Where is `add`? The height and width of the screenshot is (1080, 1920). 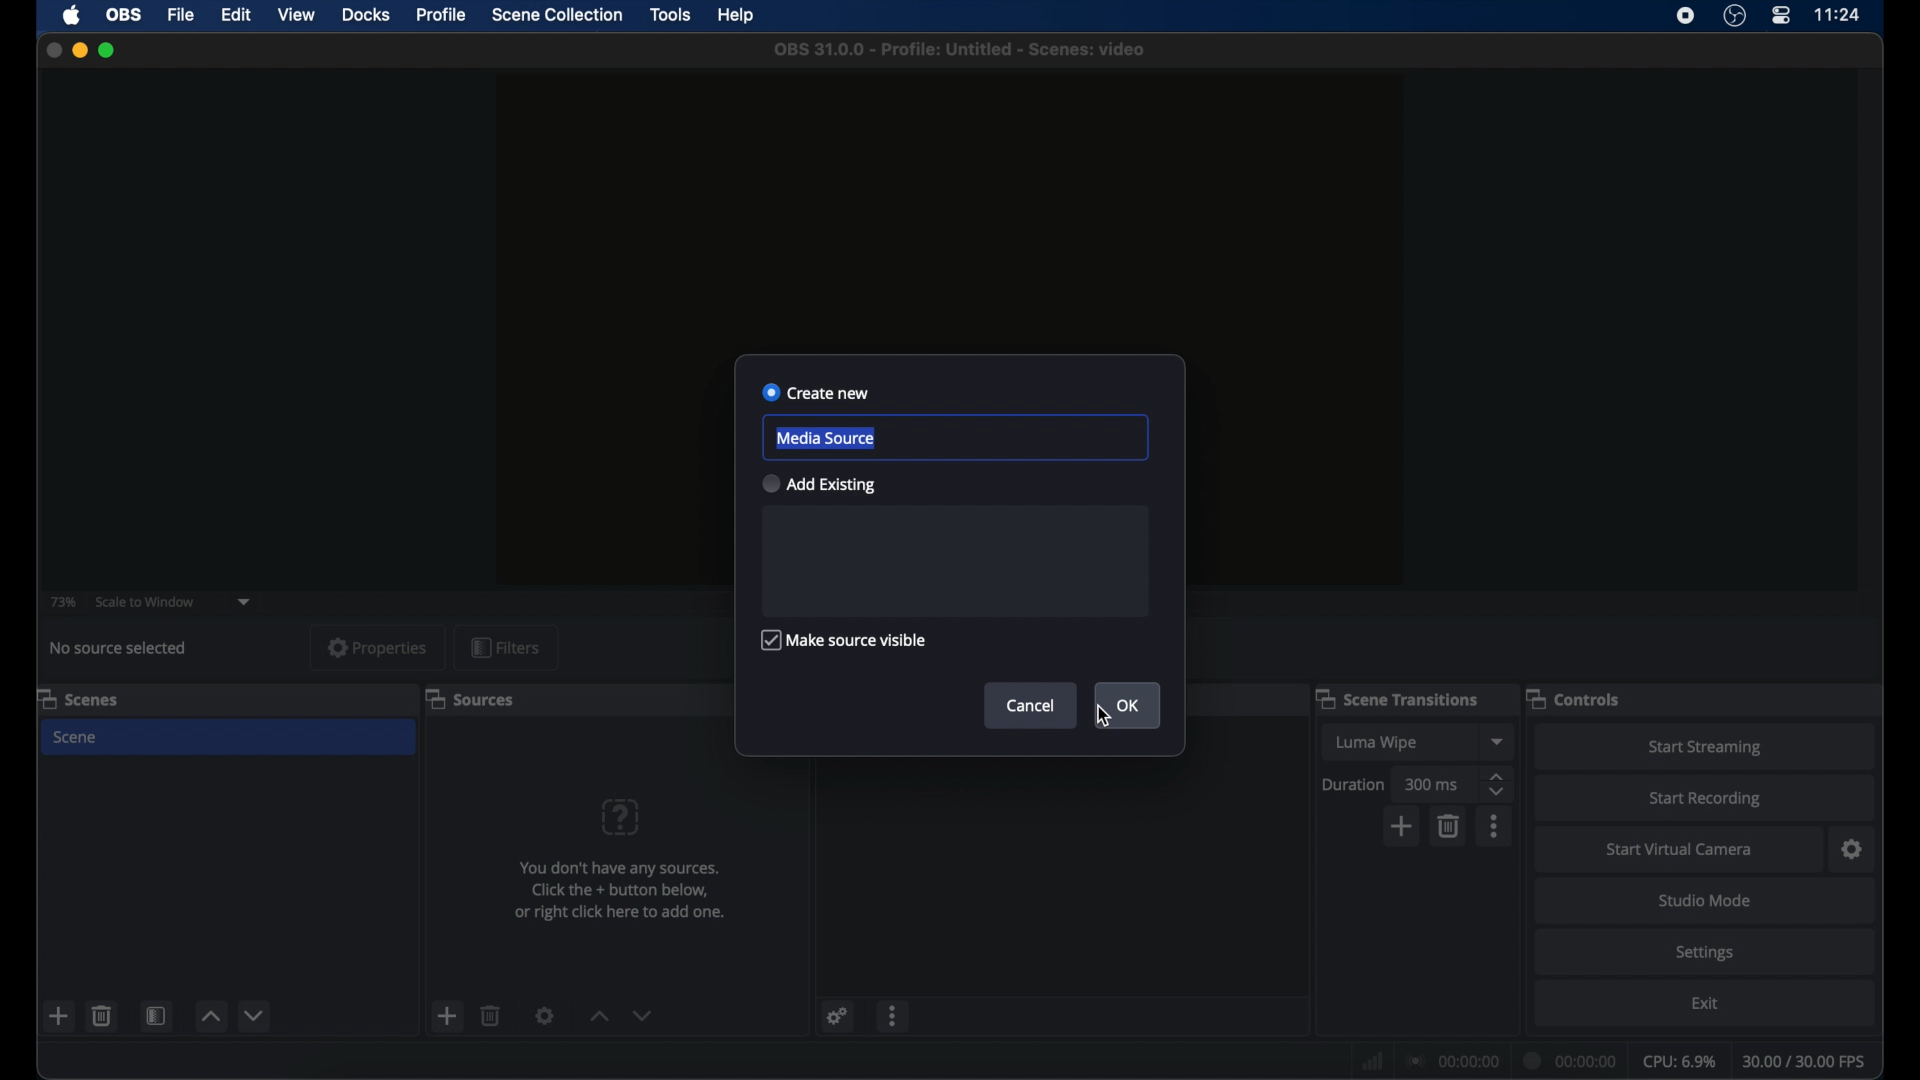
add is located at coordinates (445, 1016).